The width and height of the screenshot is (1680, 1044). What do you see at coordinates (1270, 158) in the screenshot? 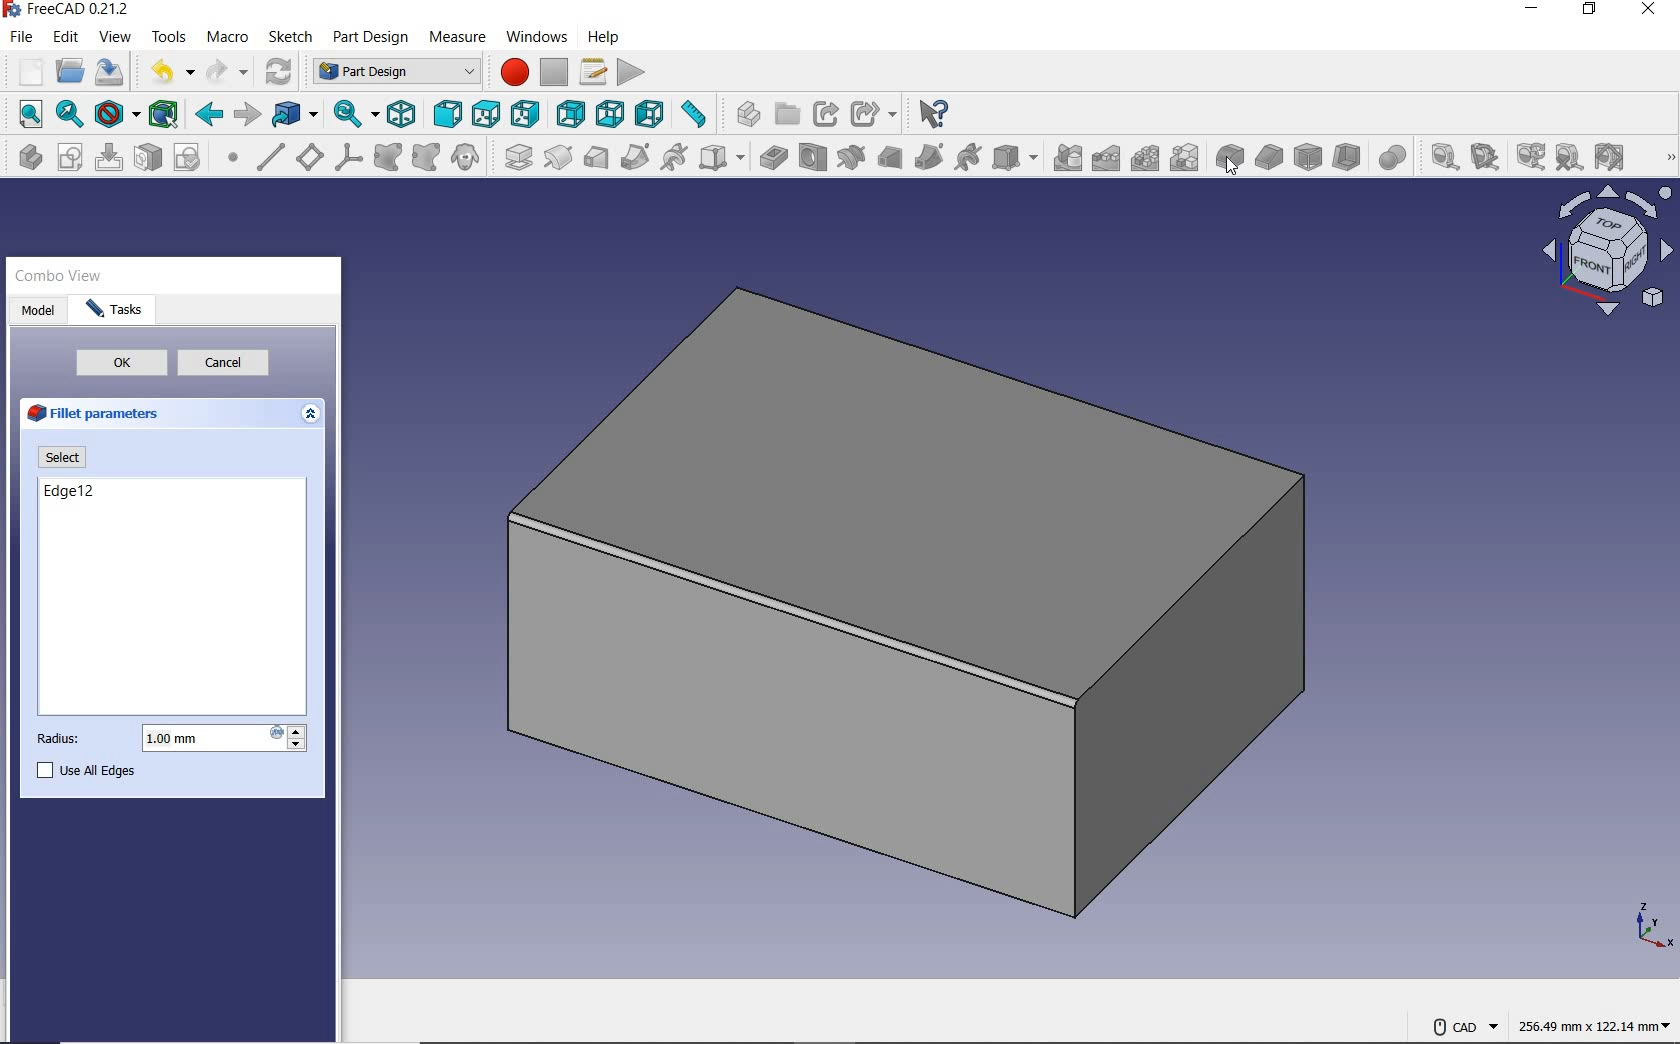
I see `chamfer` at bounding box center [1270, 158].